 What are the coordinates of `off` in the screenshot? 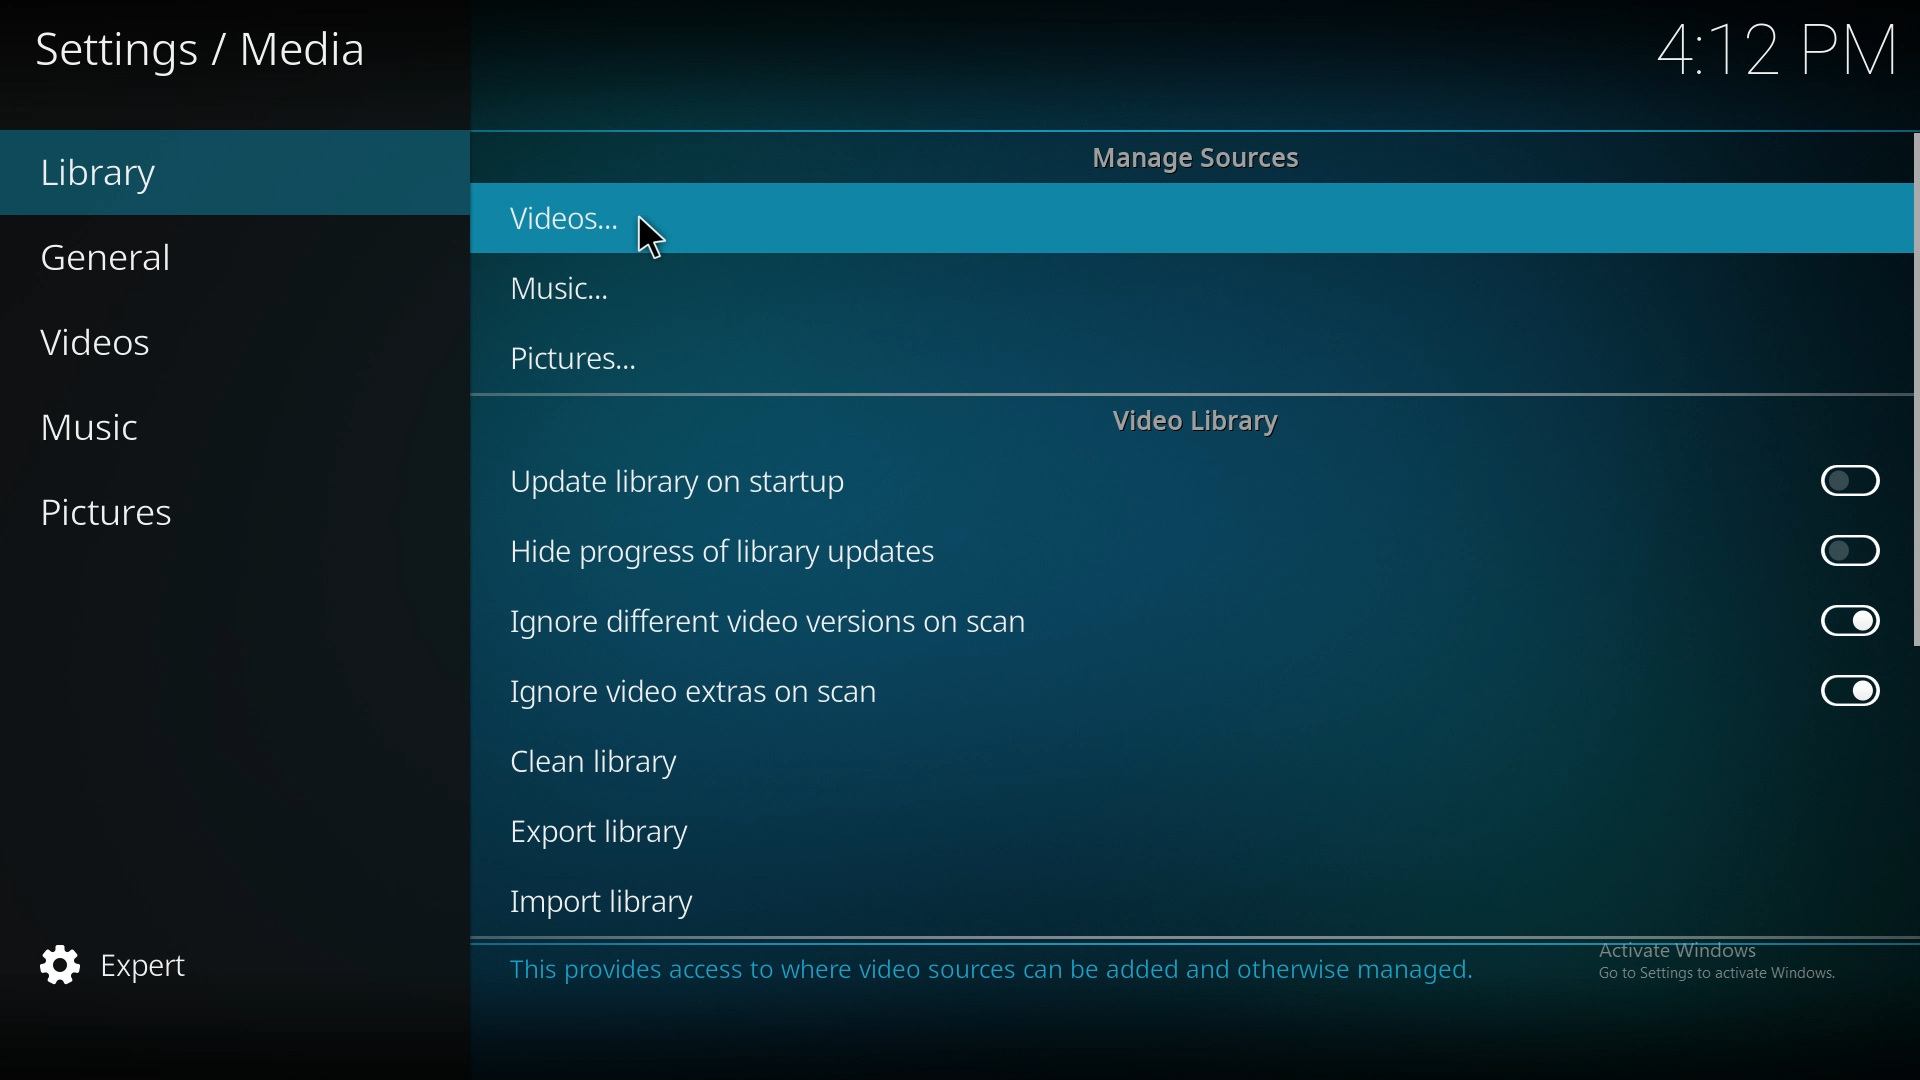 It's located at (1848, 623).